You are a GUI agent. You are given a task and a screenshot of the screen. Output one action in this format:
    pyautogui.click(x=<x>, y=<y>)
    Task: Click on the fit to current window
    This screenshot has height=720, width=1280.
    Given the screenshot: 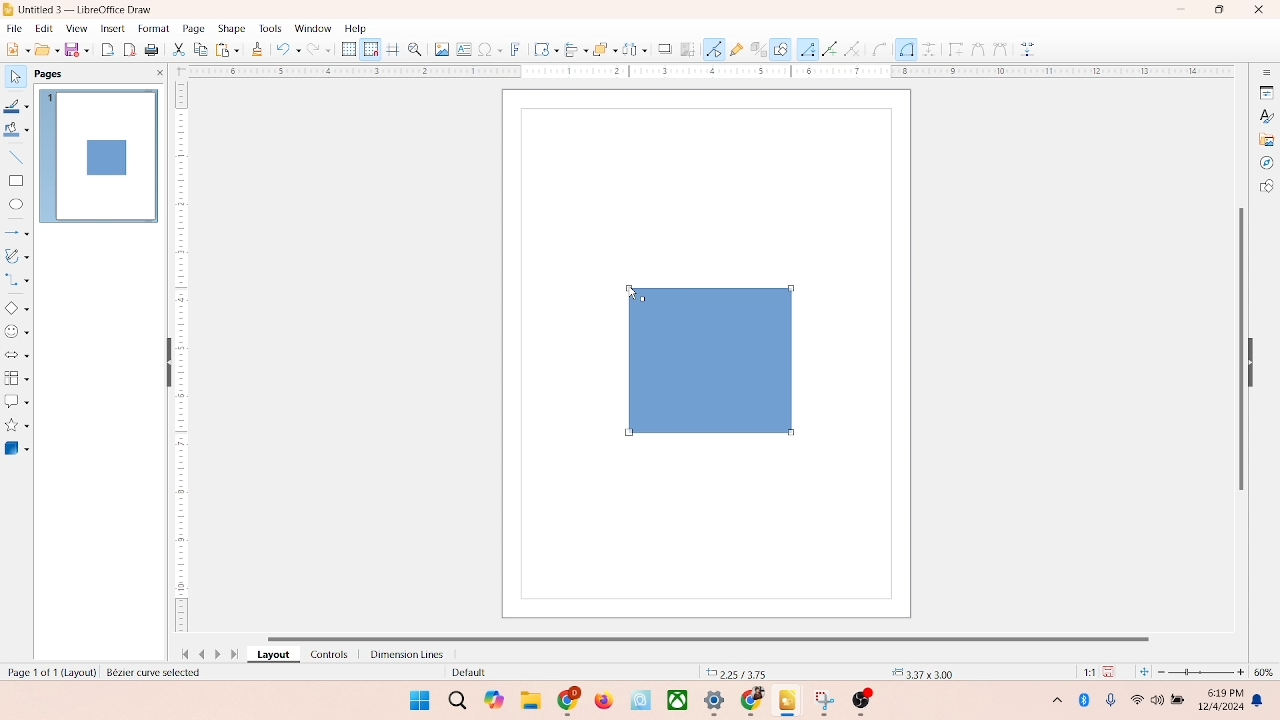 What is the action you would take?
    pyautogui.click(x=1143, y=672)
    